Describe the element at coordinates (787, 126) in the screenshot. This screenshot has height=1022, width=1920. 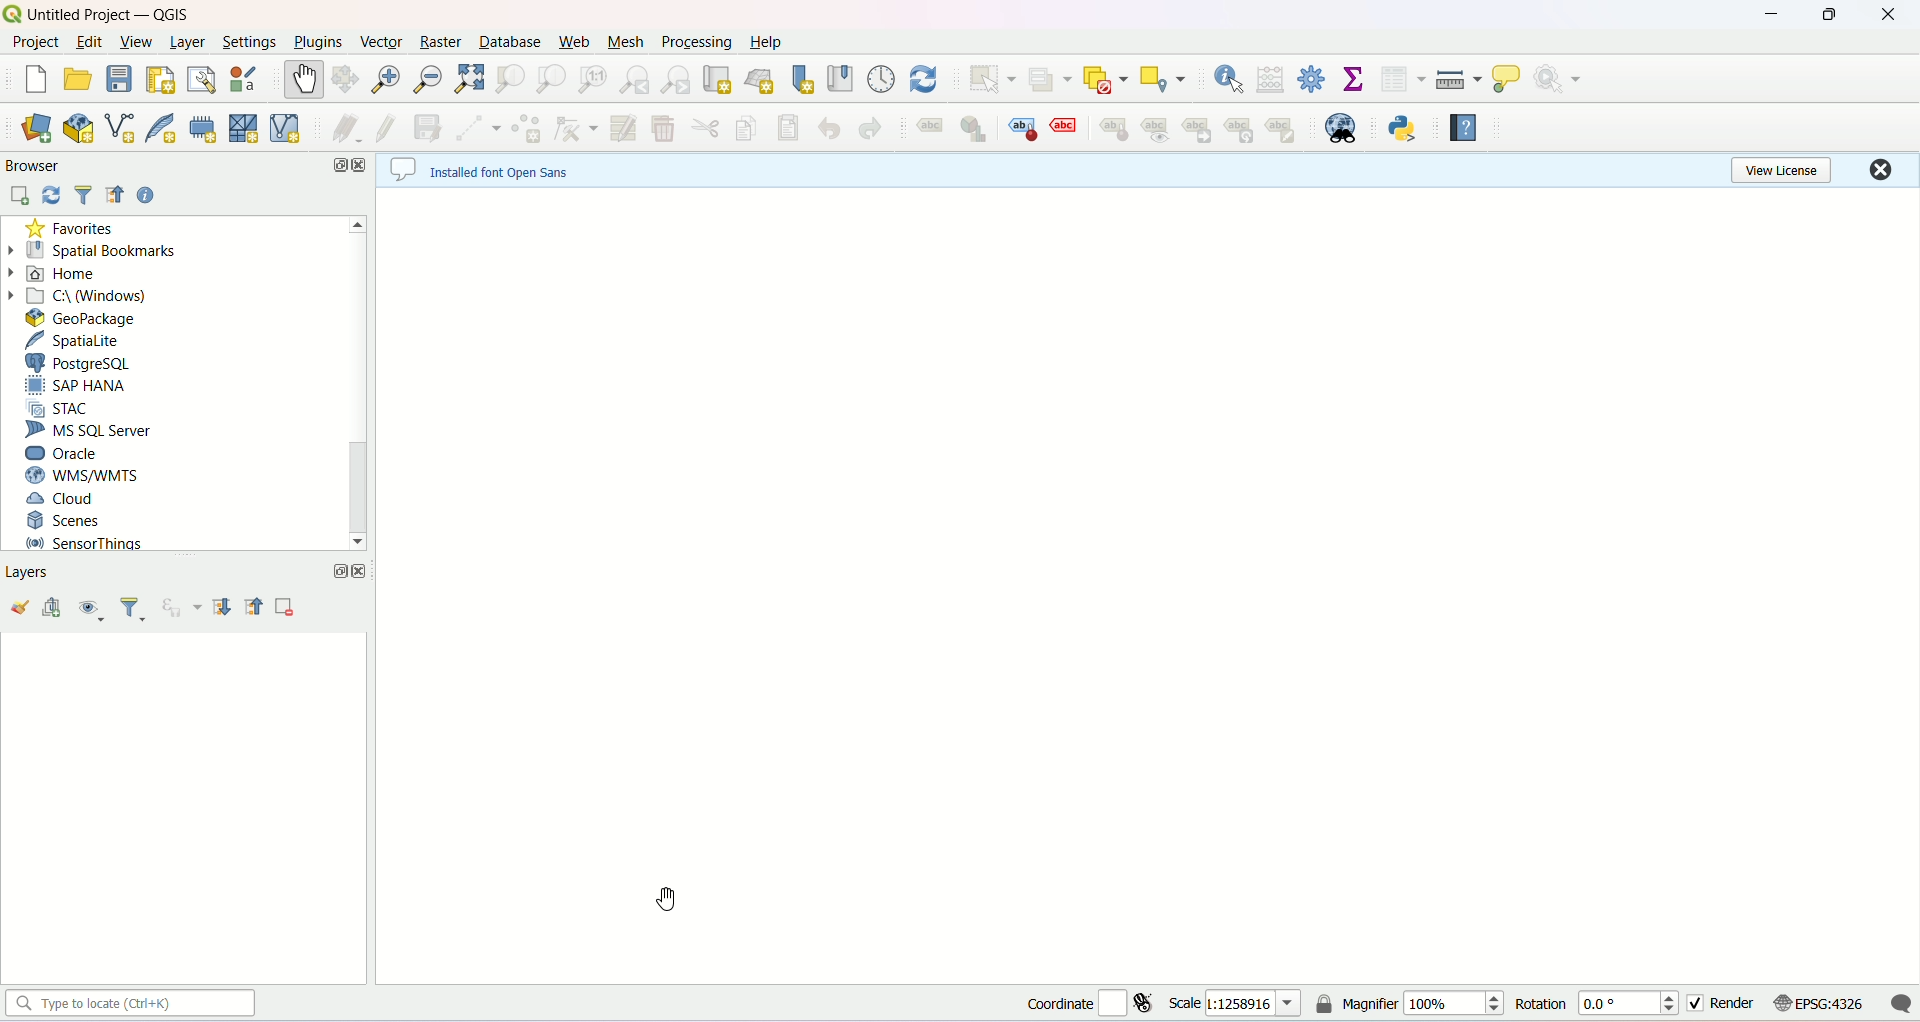
I see `paste` at that location.